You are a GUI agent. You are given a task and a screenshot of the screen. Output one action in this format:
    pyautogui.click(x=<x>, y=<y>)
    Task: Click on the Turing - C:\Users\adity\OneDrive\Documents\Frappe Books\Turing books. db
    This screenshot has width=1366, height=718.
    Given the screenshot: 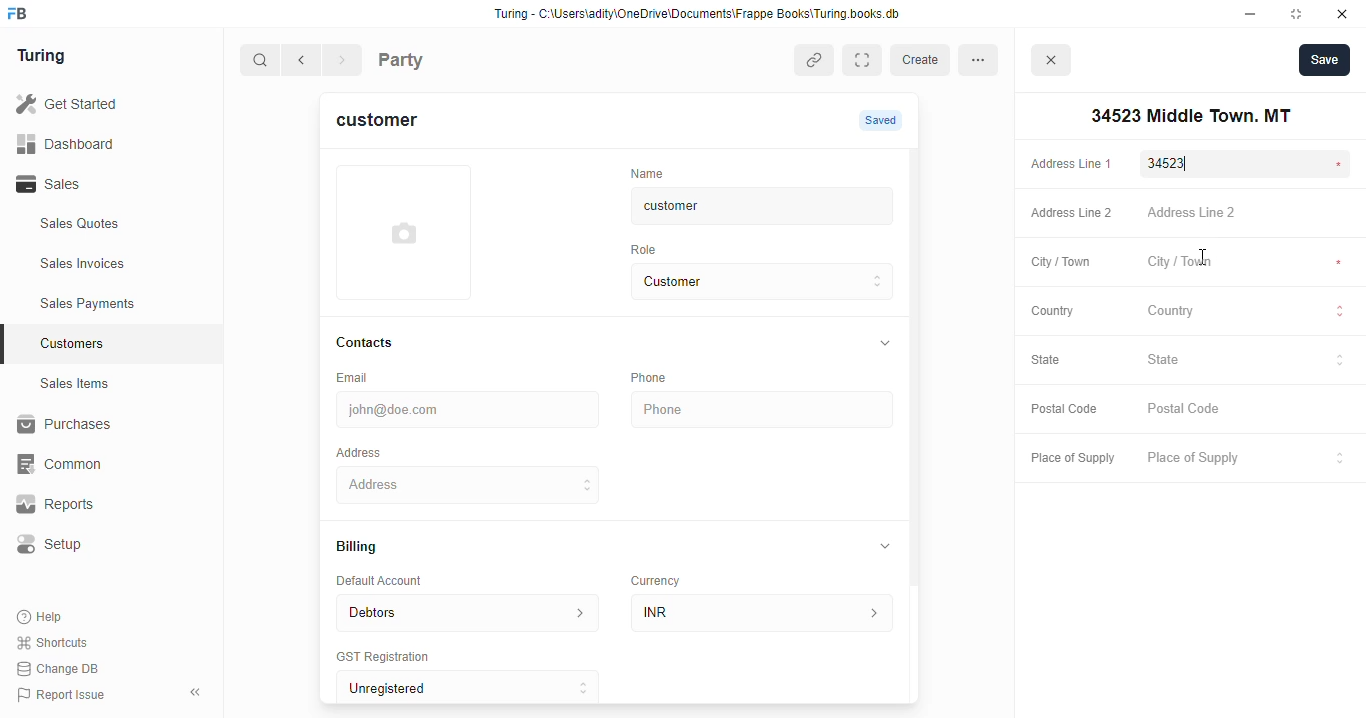 What is the action you would take?
    pyautogui.click(x=703, y=16)
    